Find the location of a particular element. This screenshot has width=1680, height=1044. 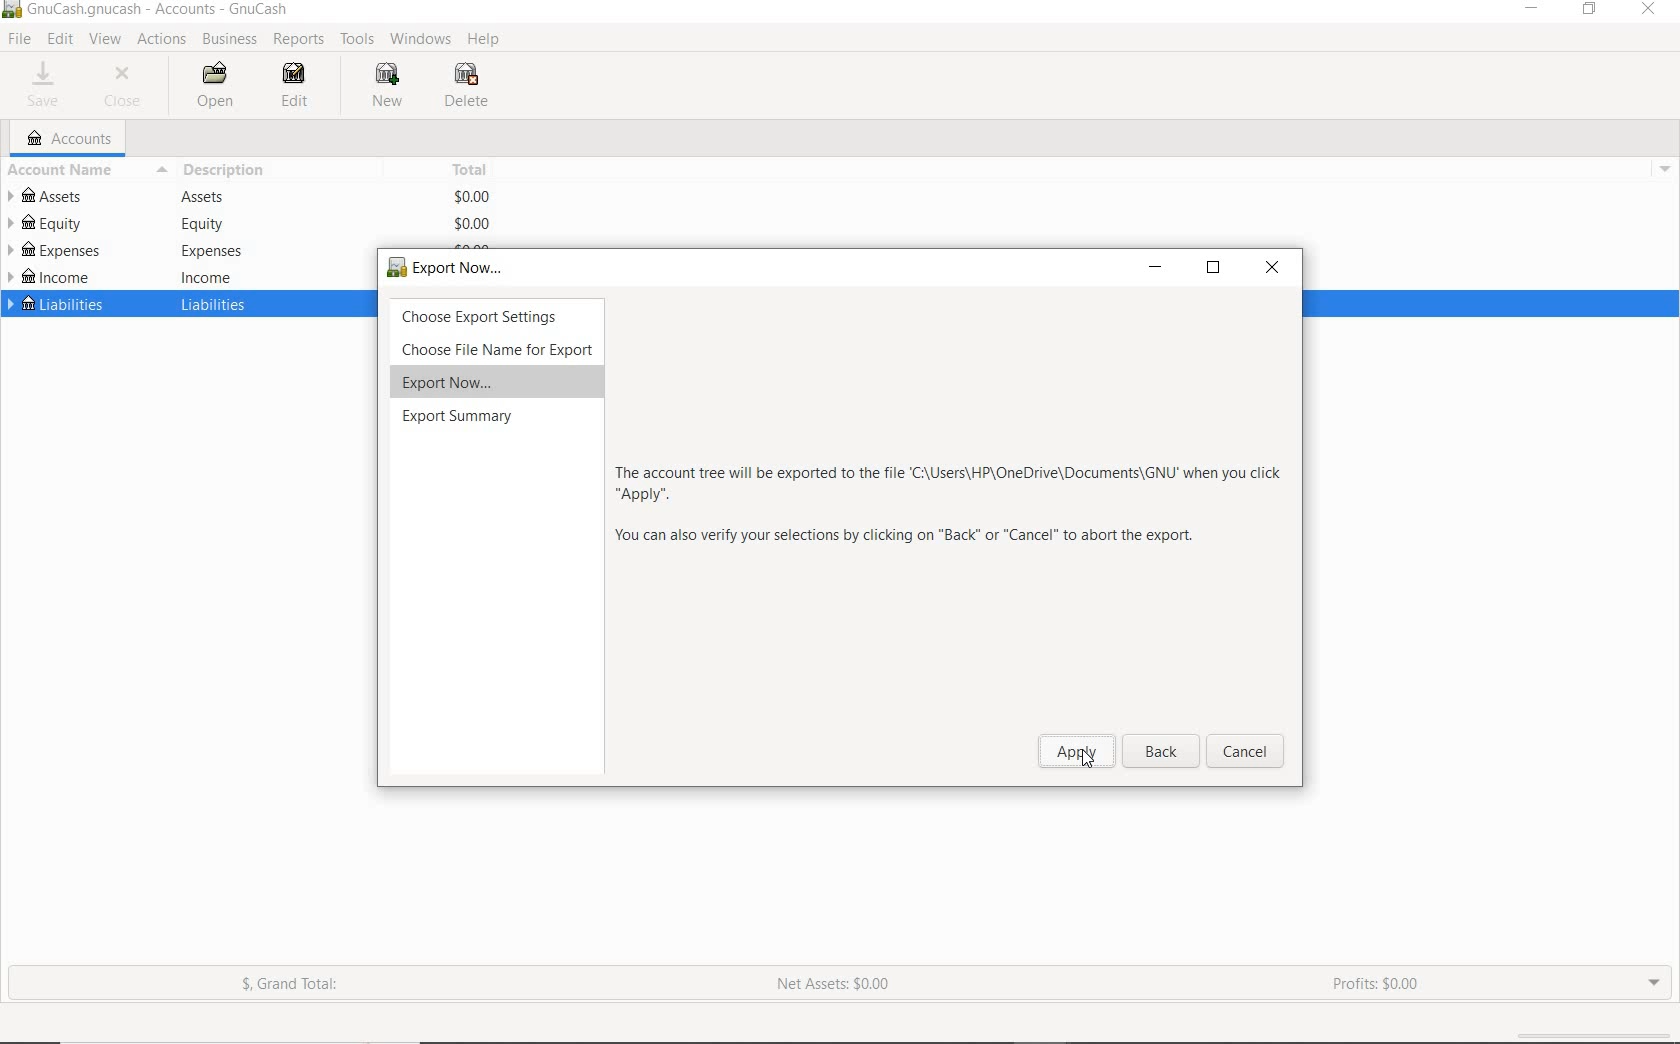

DESCRIPTION is located at coordinates (219, 171).